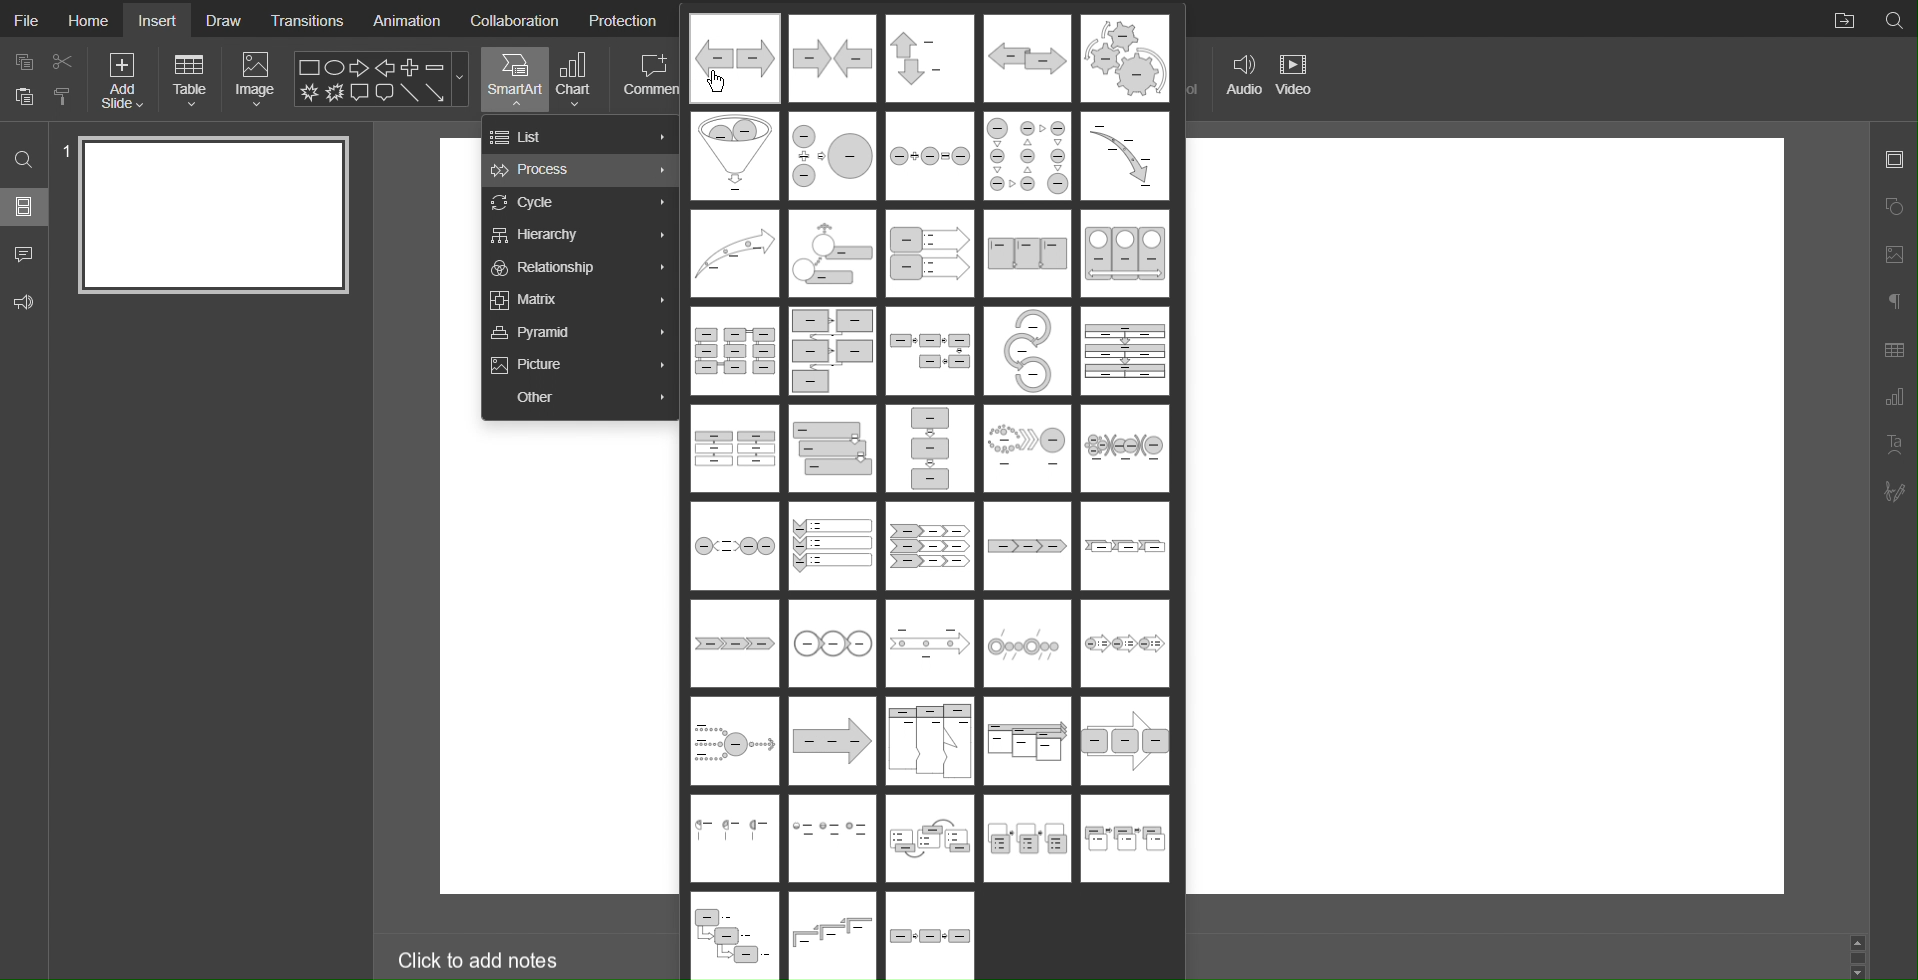  What do you see at coordinates (581, 267) in the screenshot?
I see `Relationship` at bounding box center [581, 267].